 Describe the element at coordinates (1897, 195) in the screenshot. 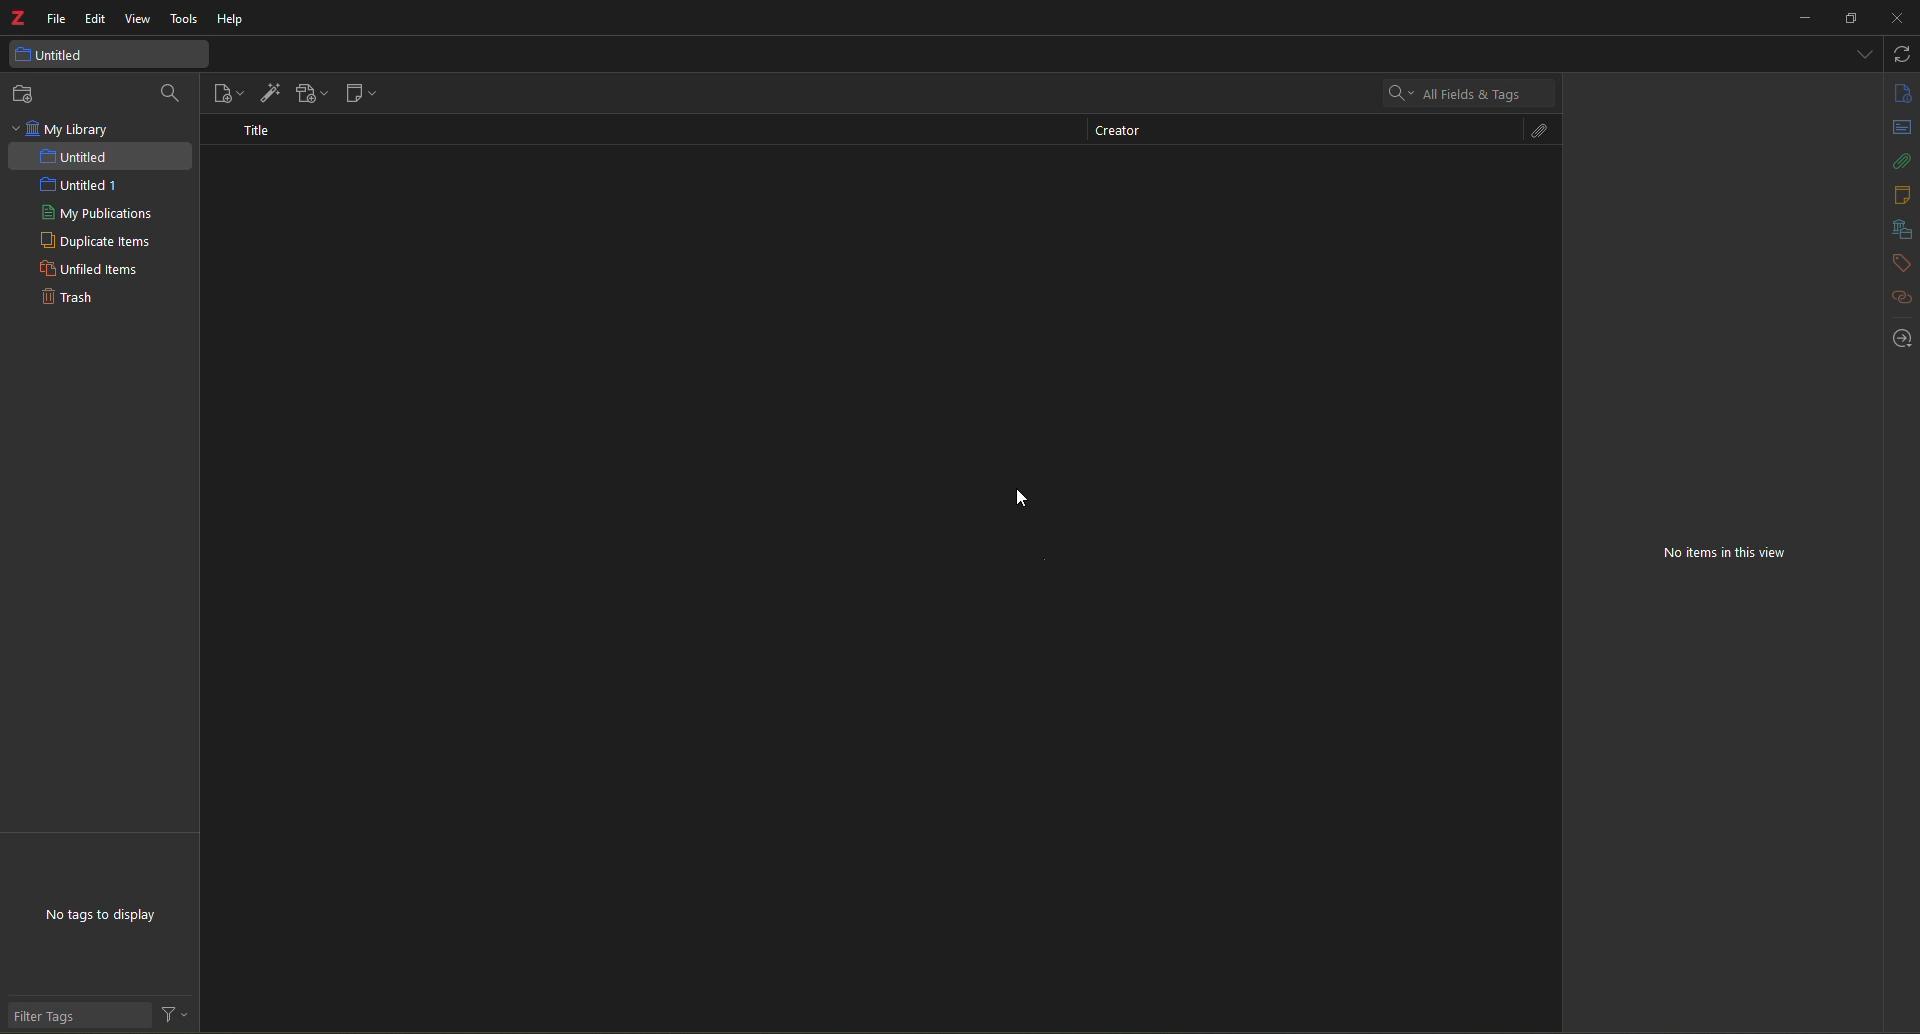

I see `notes` at that location.